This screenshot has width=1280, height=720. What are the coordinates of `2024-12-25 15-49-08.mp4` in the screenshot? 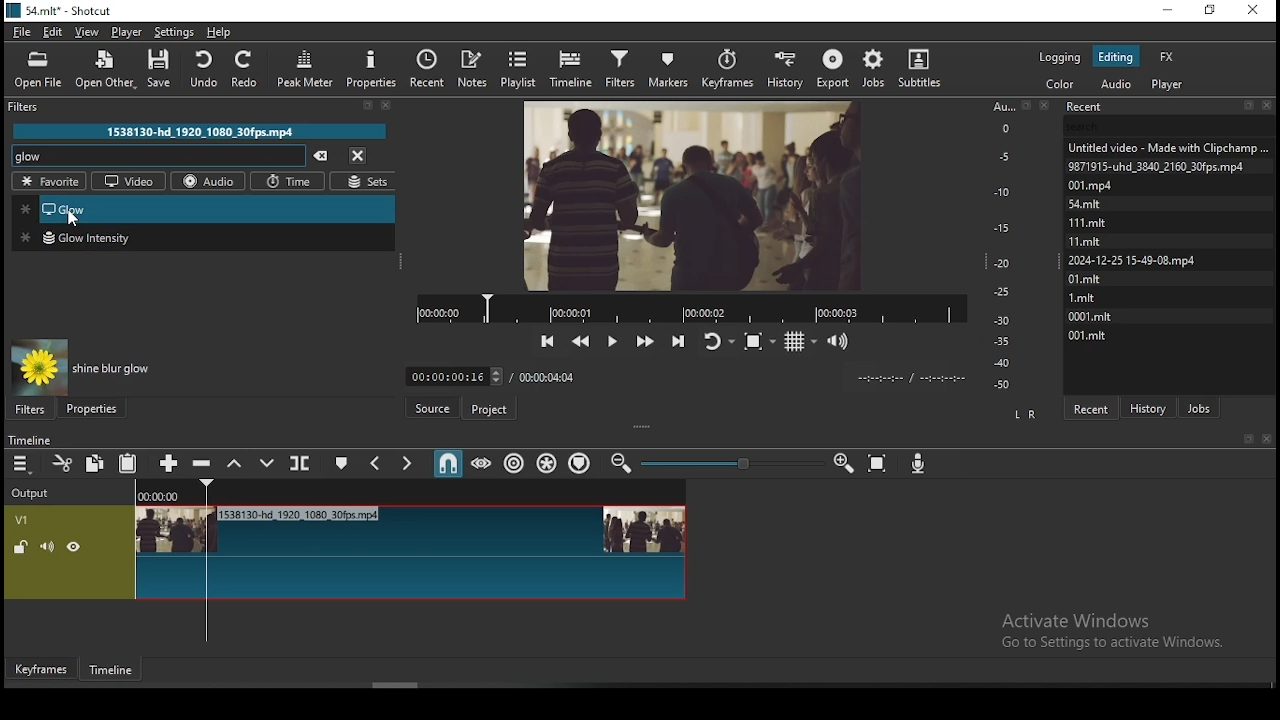 It's located at (1133, 260).